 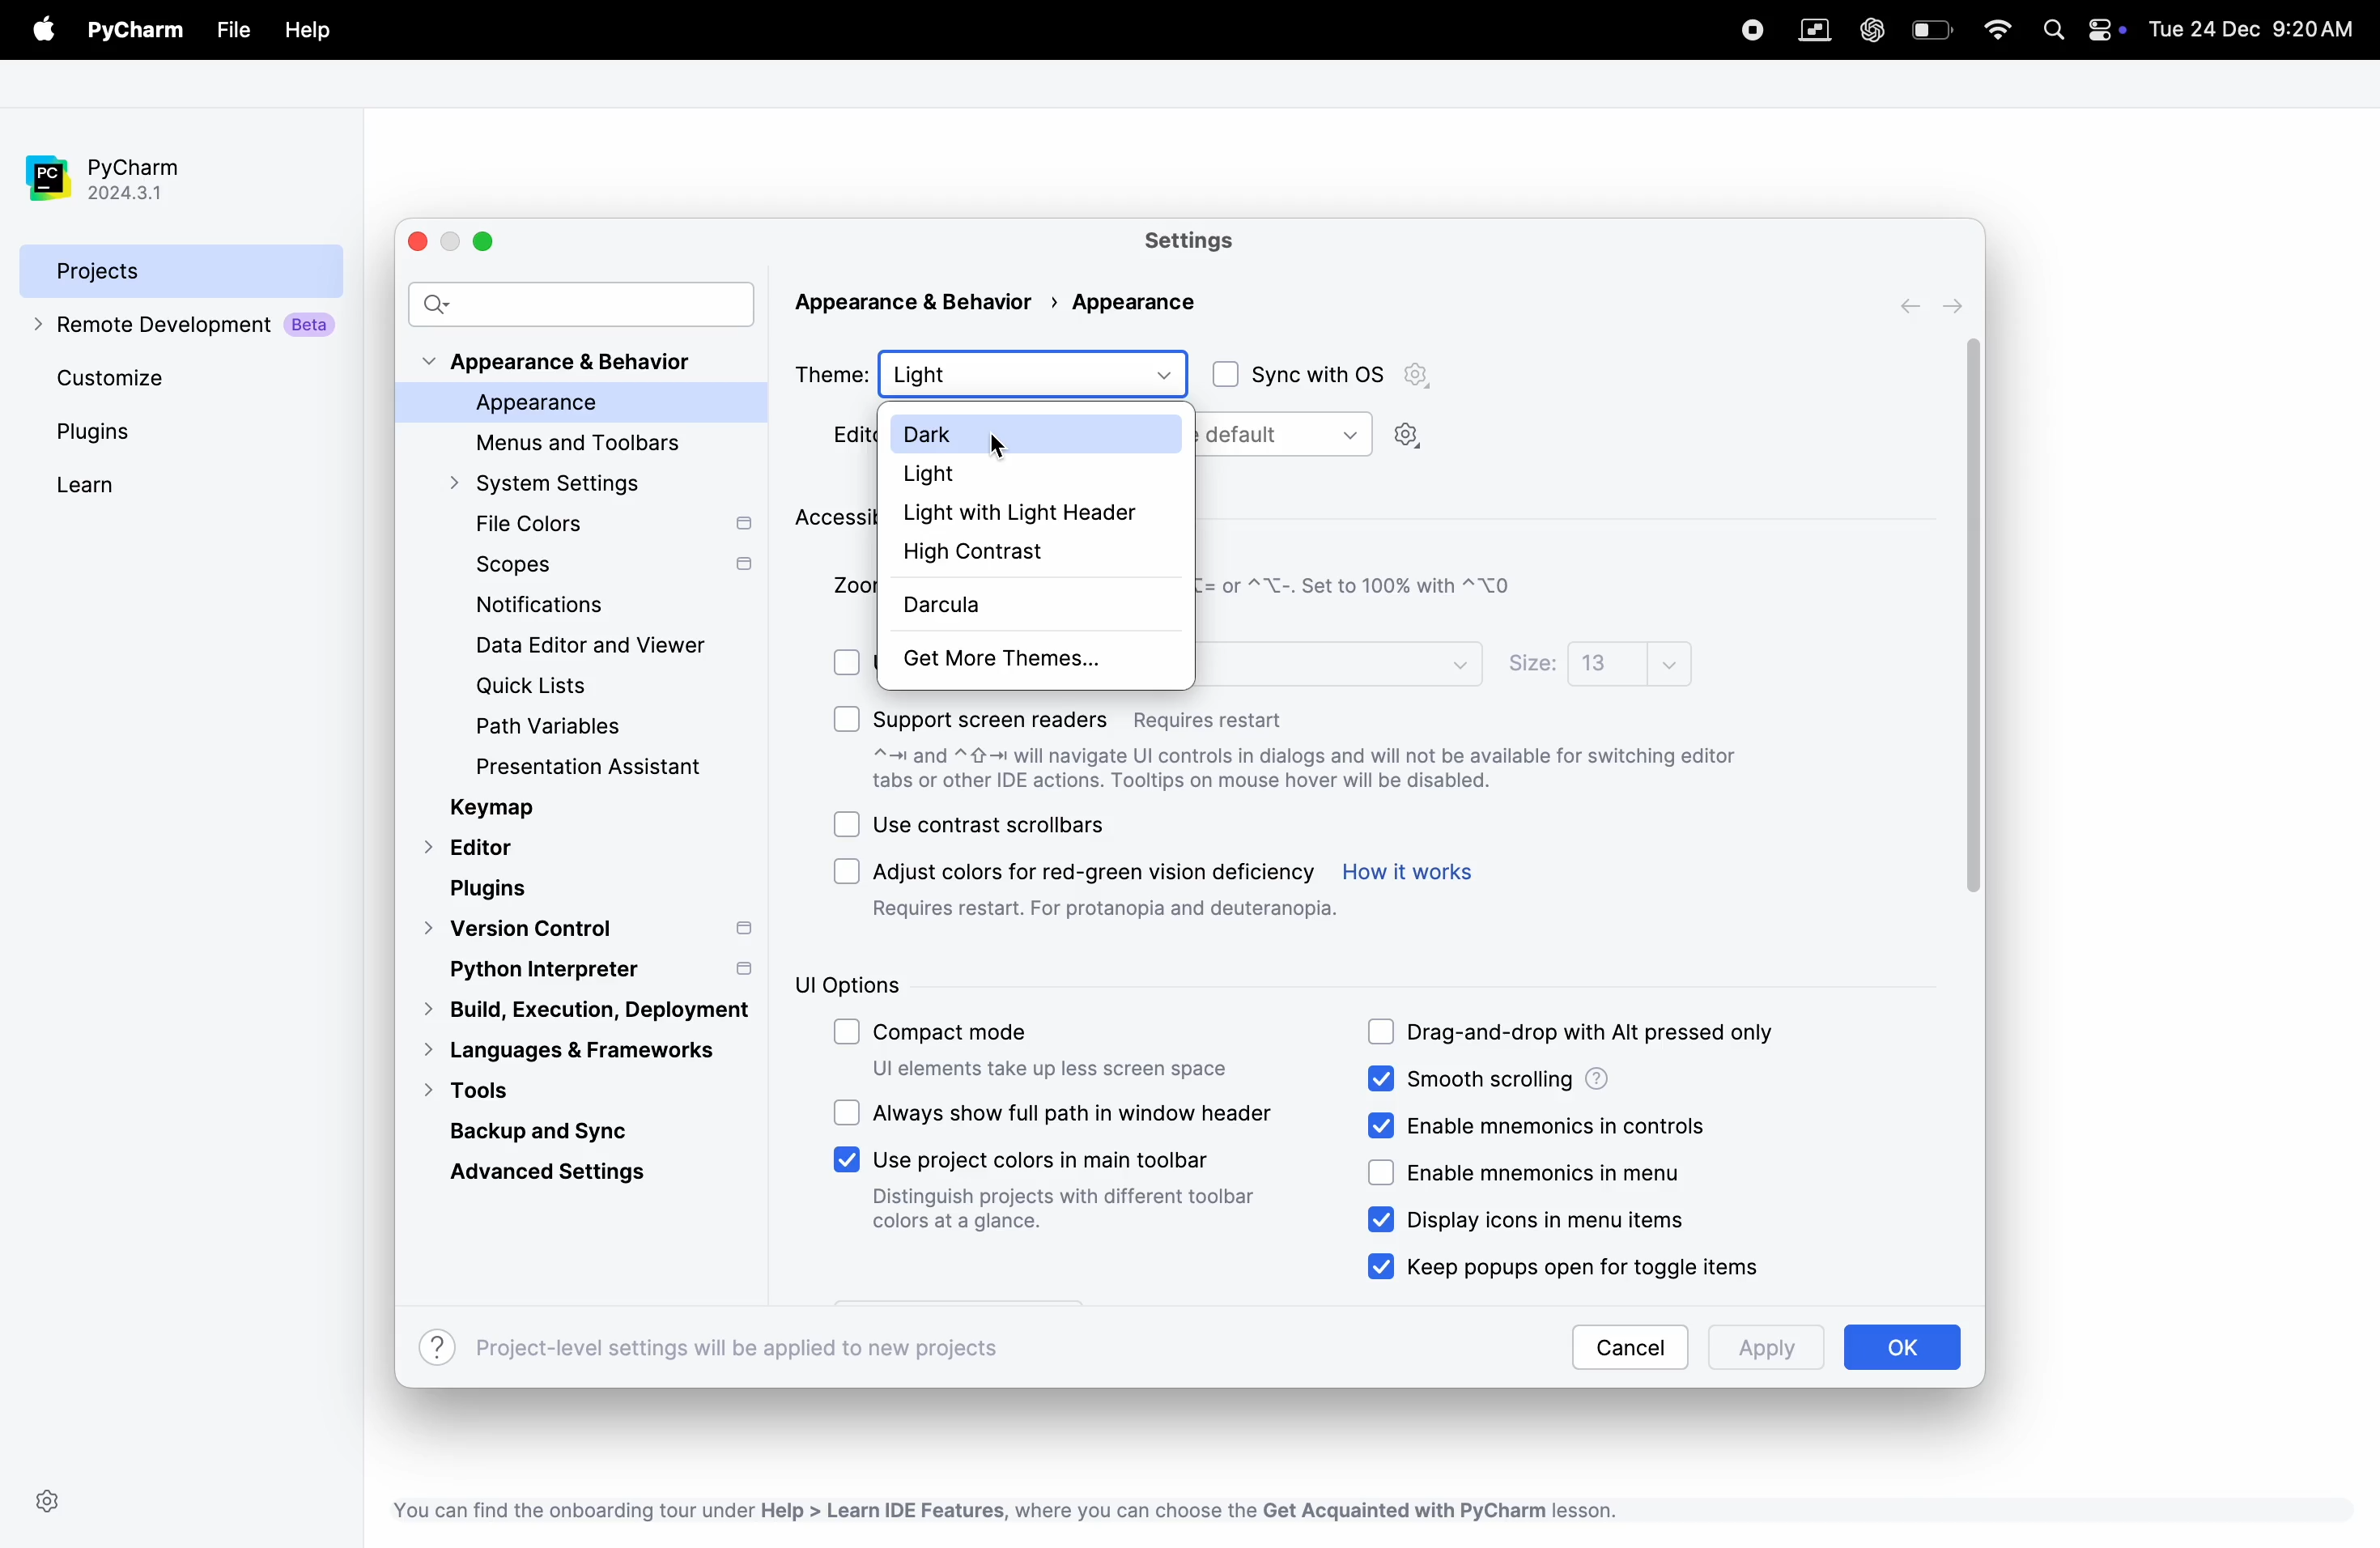 I want to click on sync with os, so click(x=1345, y=375).